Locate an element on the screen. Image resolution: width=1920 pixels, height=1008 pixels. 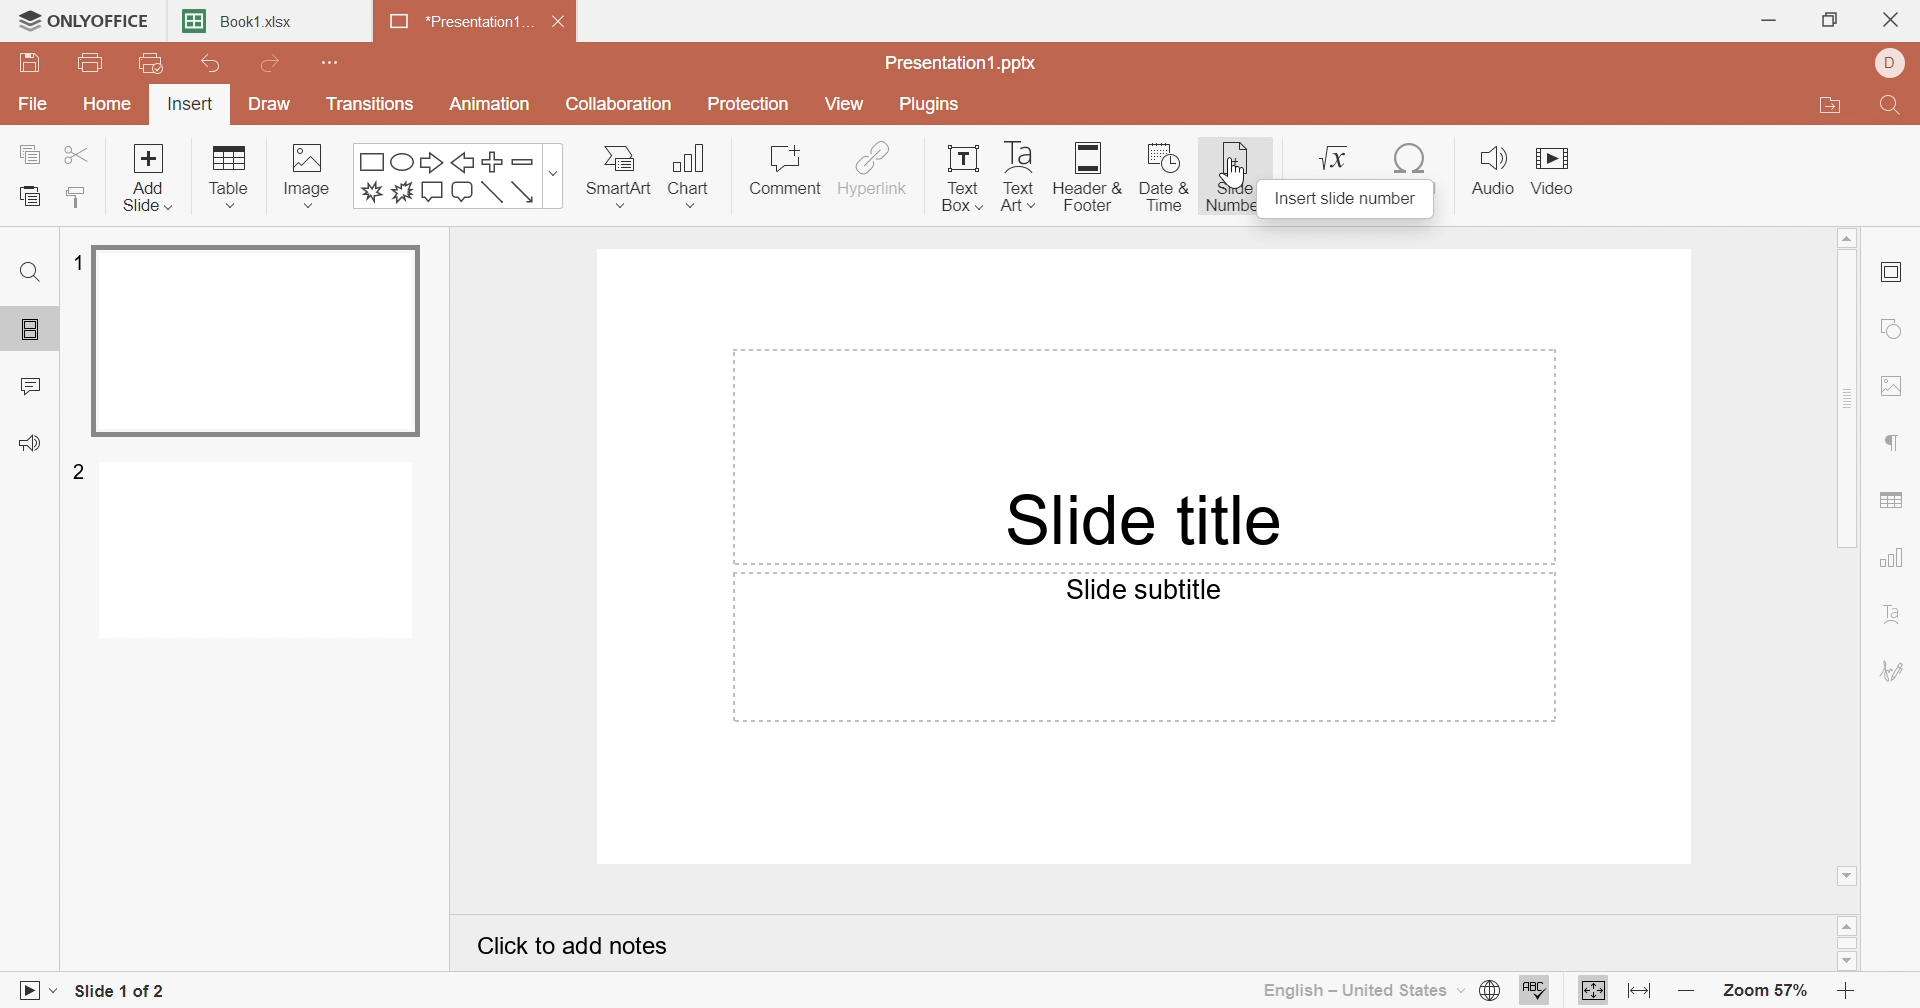
Transitions is located at coordinates (371, 104).